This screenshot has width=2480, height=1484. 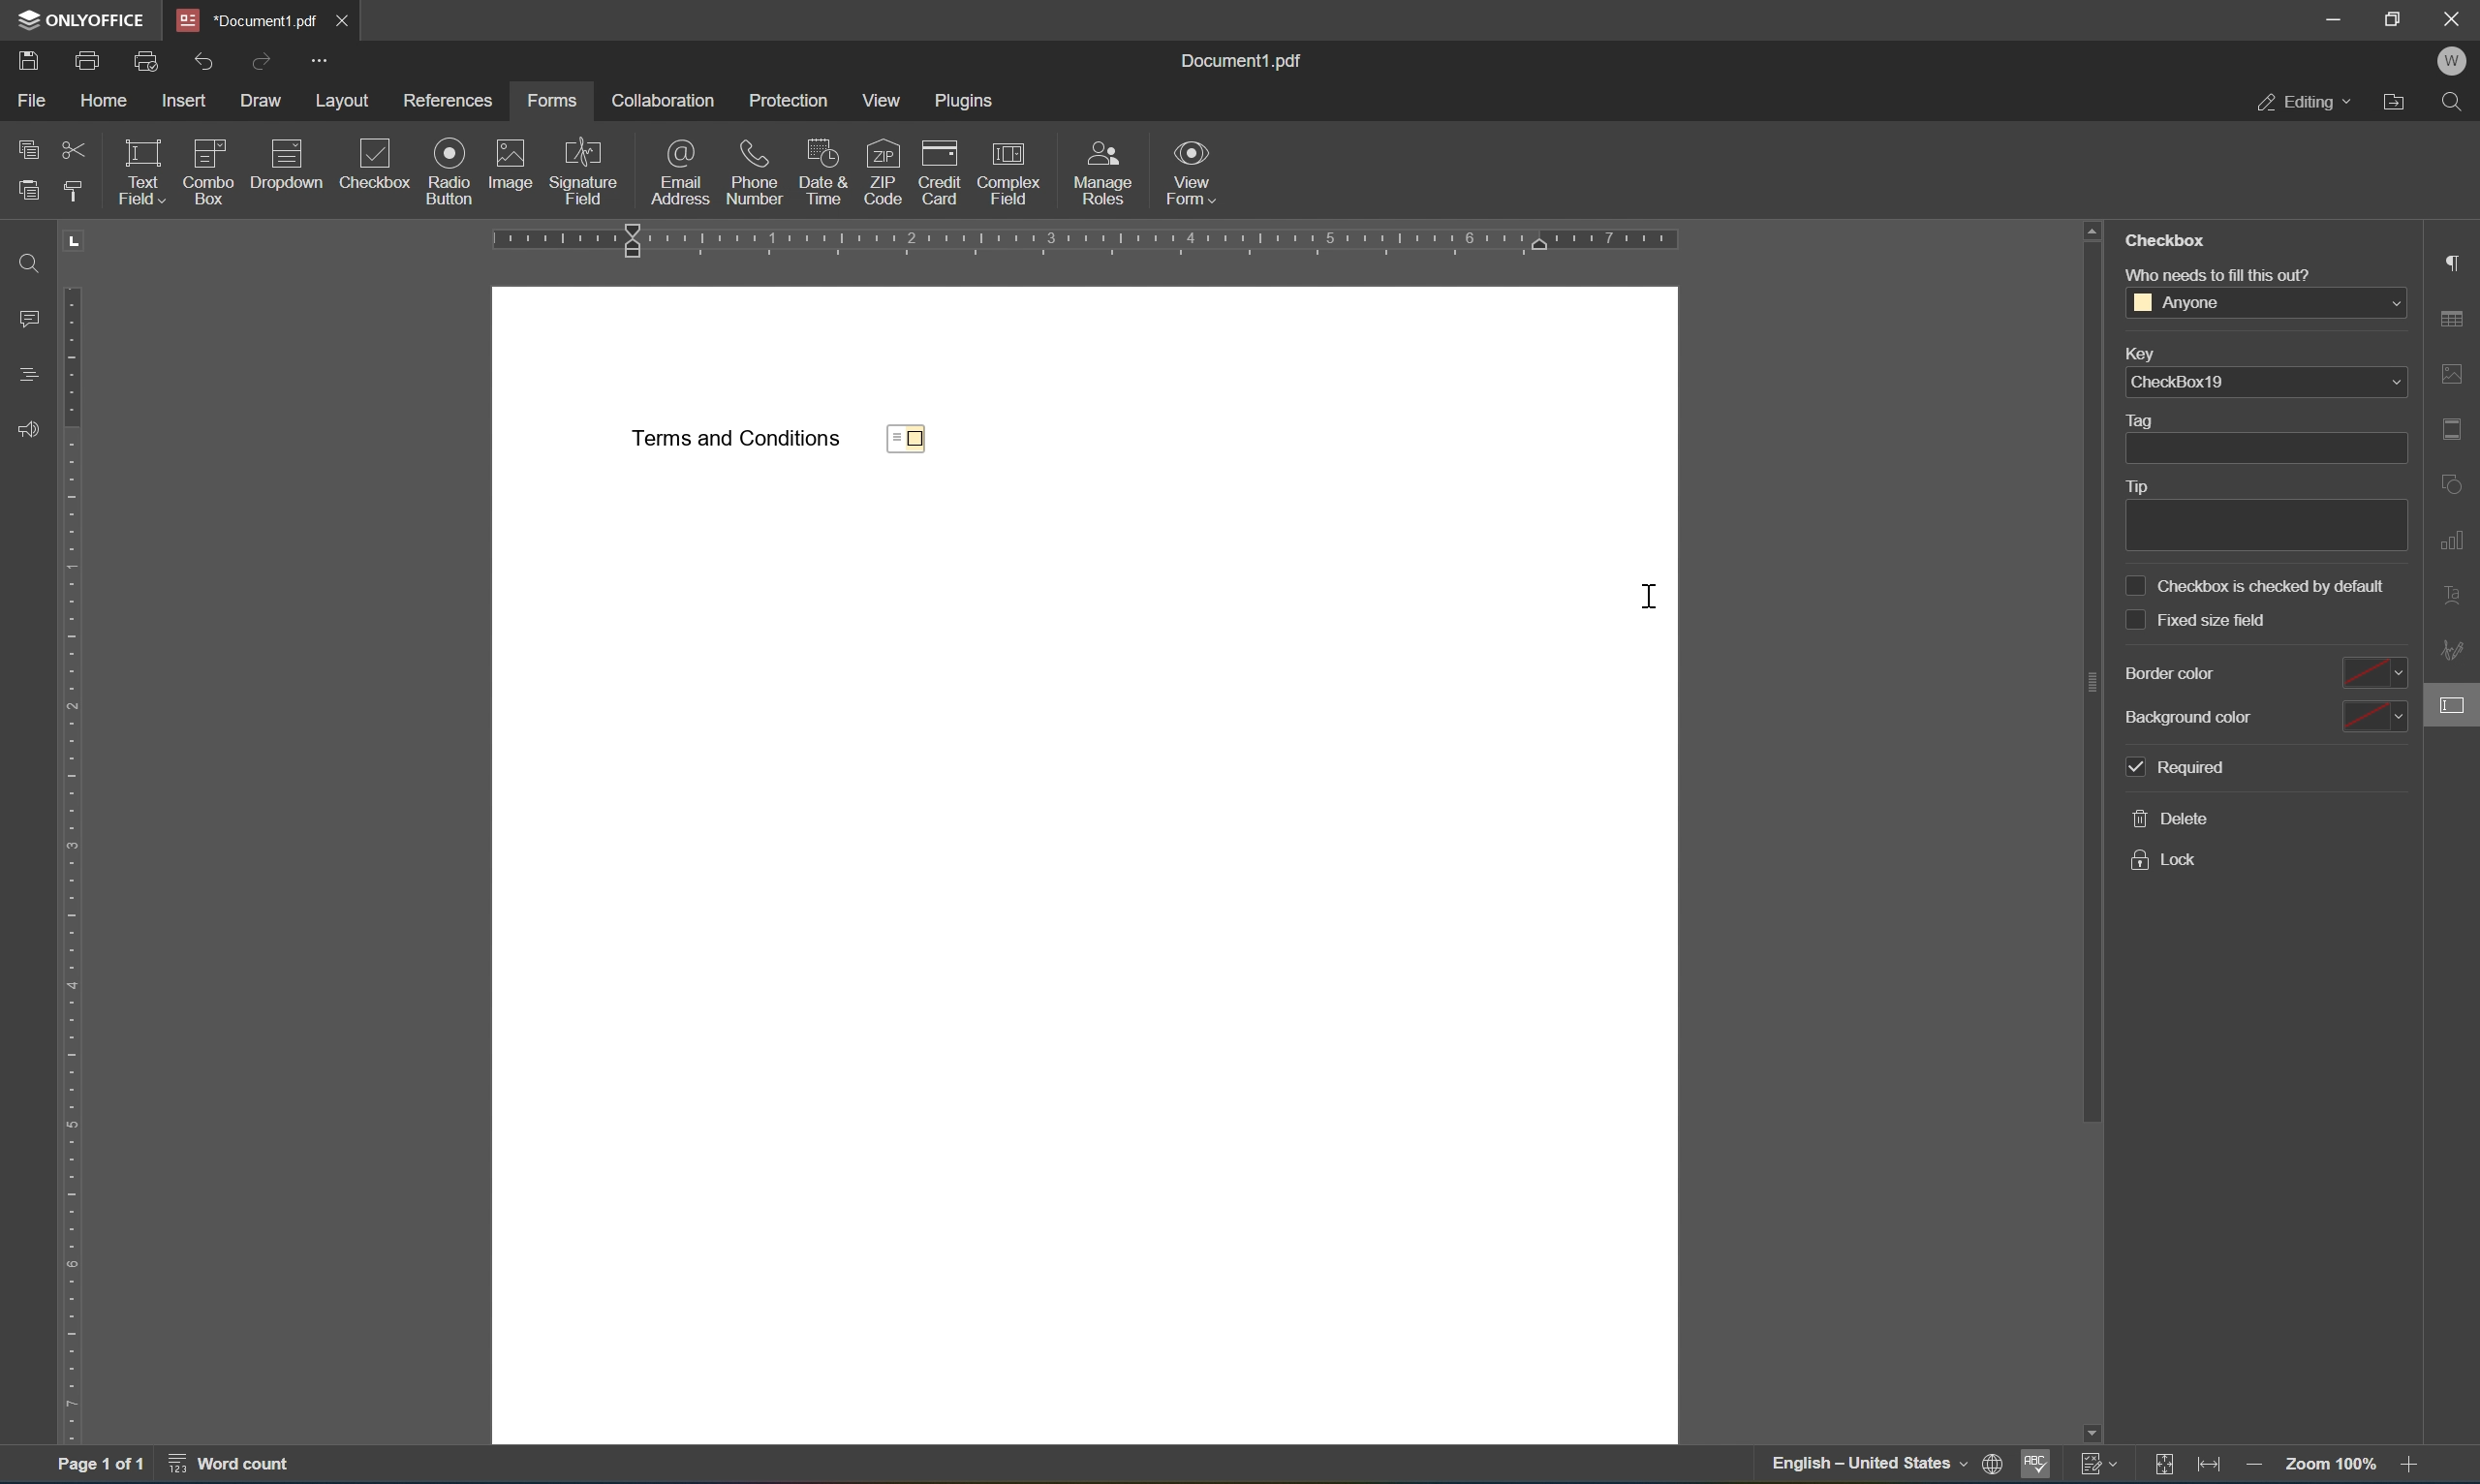 I want to click on email address, so click(x=681, y=169).